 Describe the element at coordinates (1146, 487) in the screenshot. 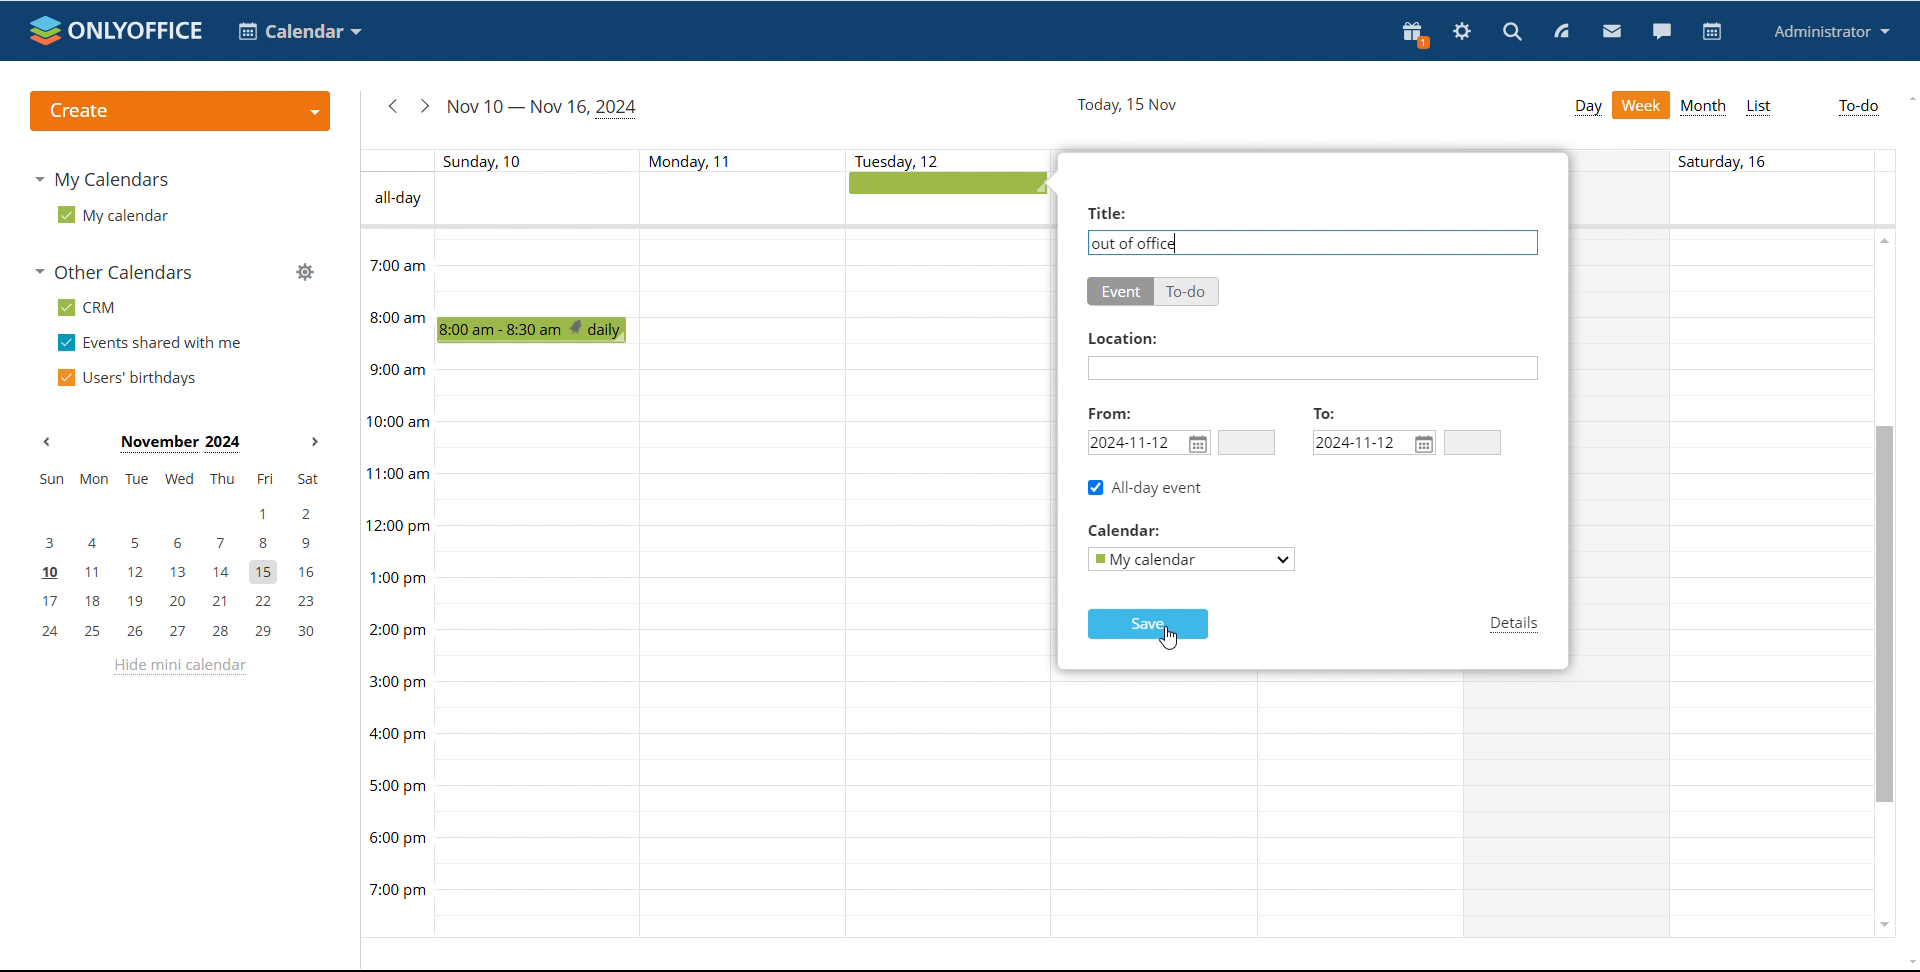

I see `all-day event ticked` at that location.